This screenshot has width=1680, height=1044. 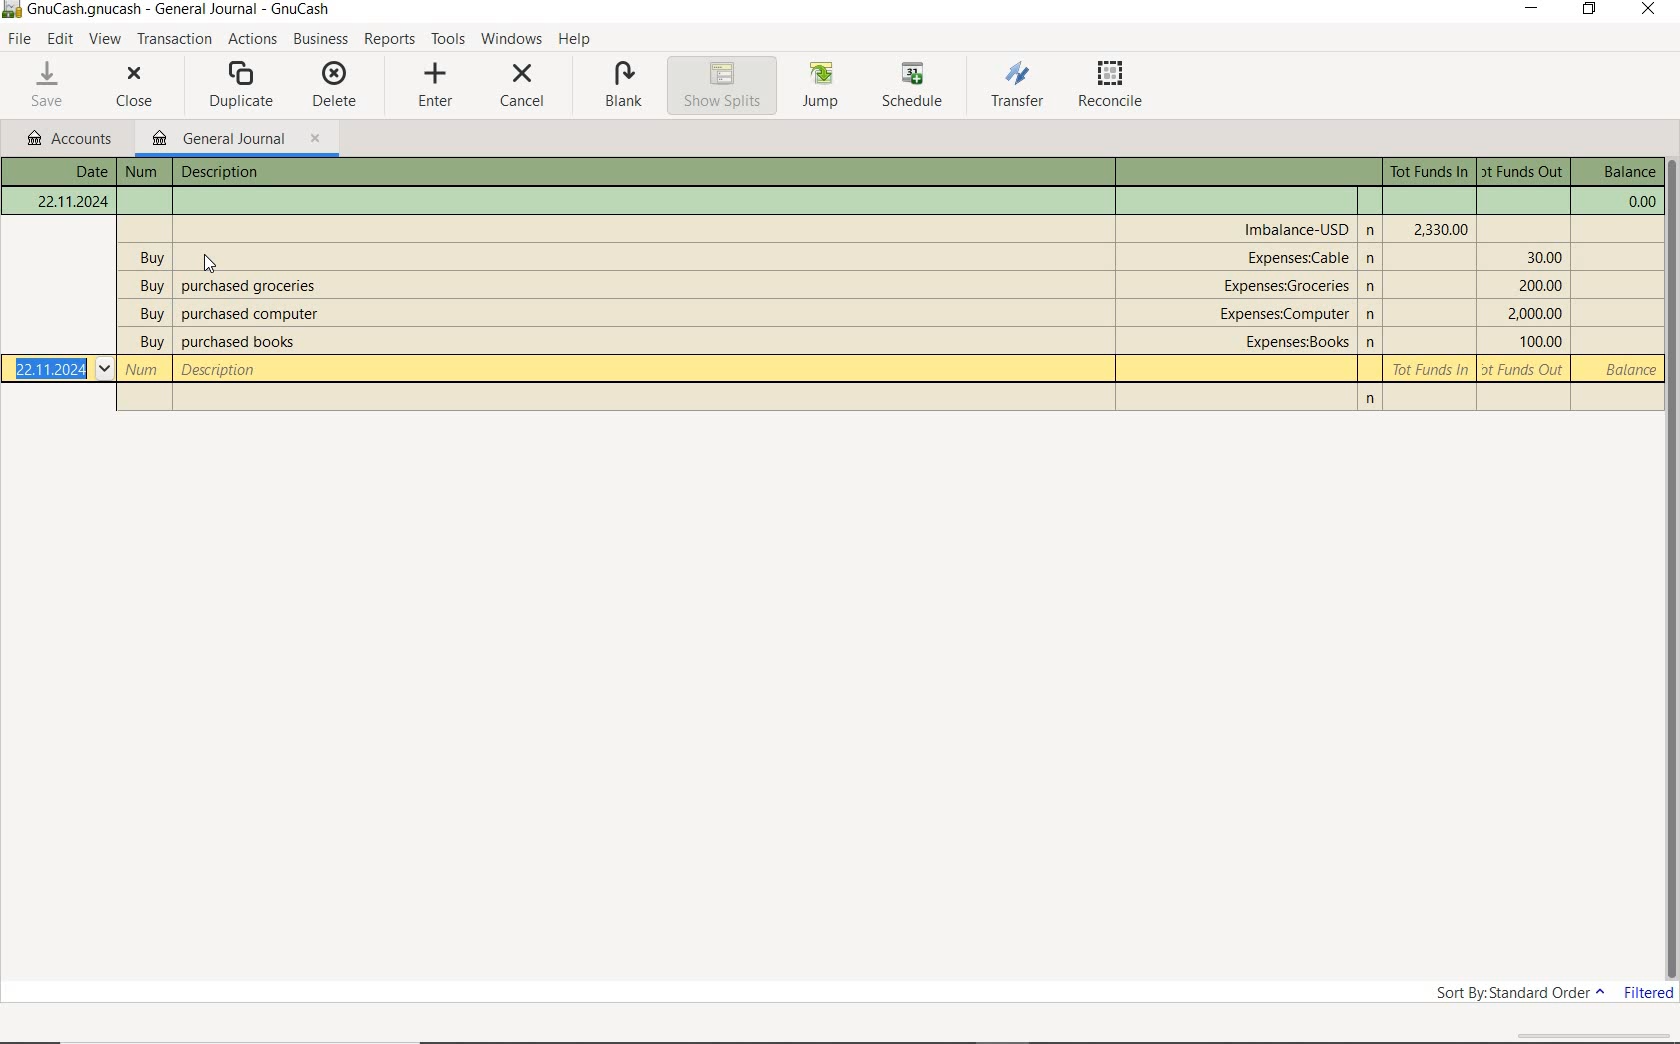 I want to click on EDIT, so click(x=60, y=40).